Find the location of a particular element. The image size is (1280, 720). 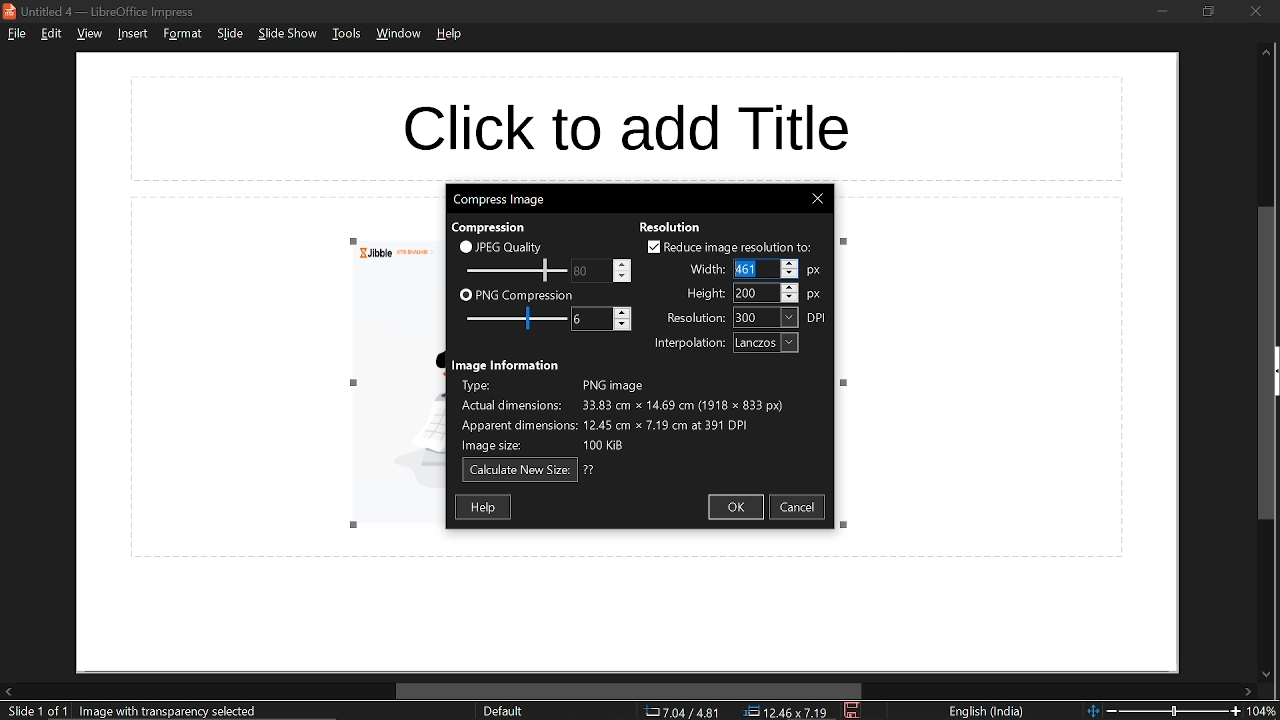

vertical scrollbar is located at coordinates (1267, 363).